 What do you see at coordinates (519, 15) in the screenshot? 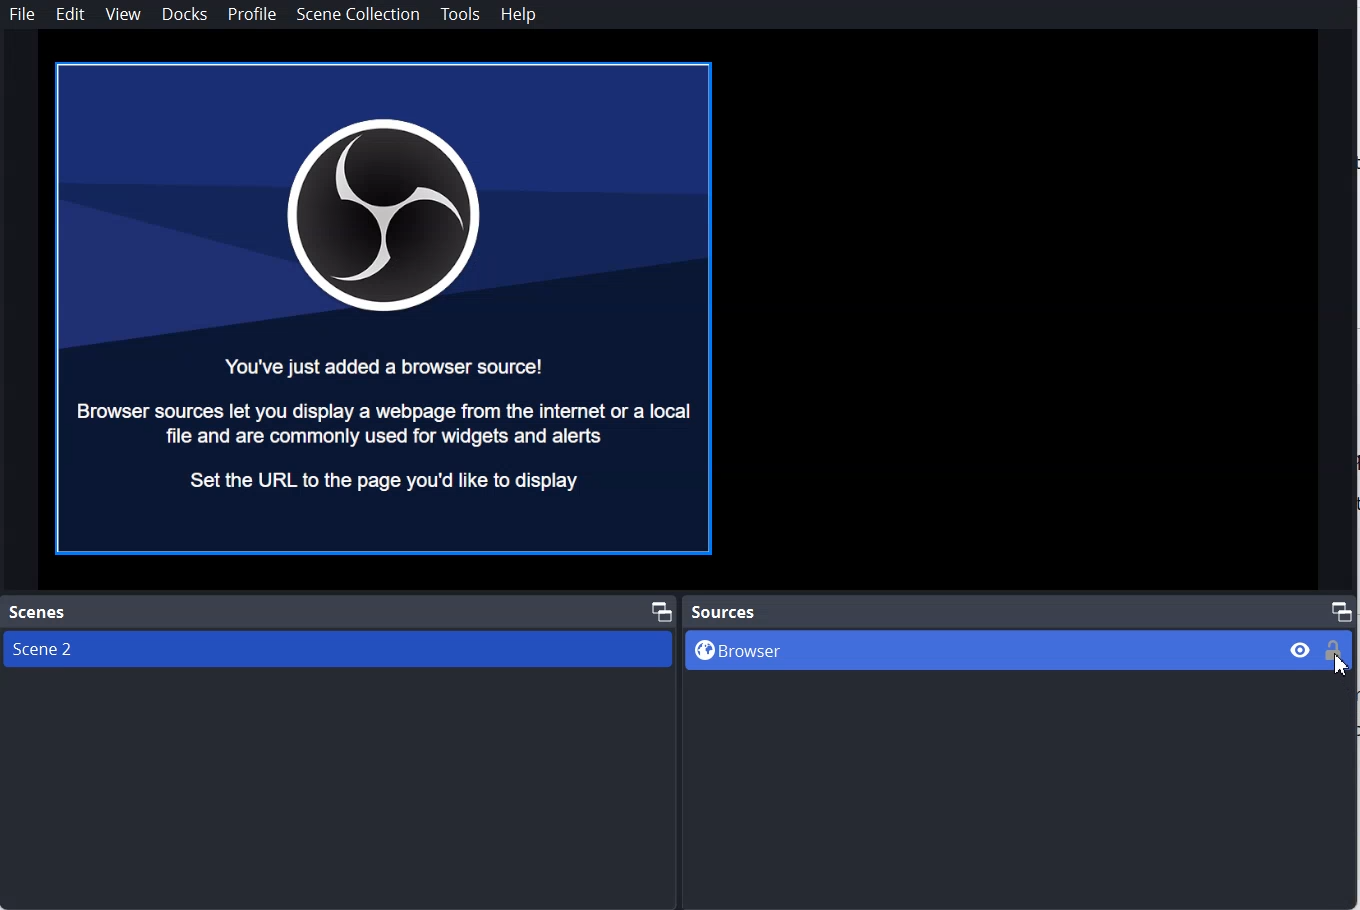
I see `Help` at bounding box center [519, 15].